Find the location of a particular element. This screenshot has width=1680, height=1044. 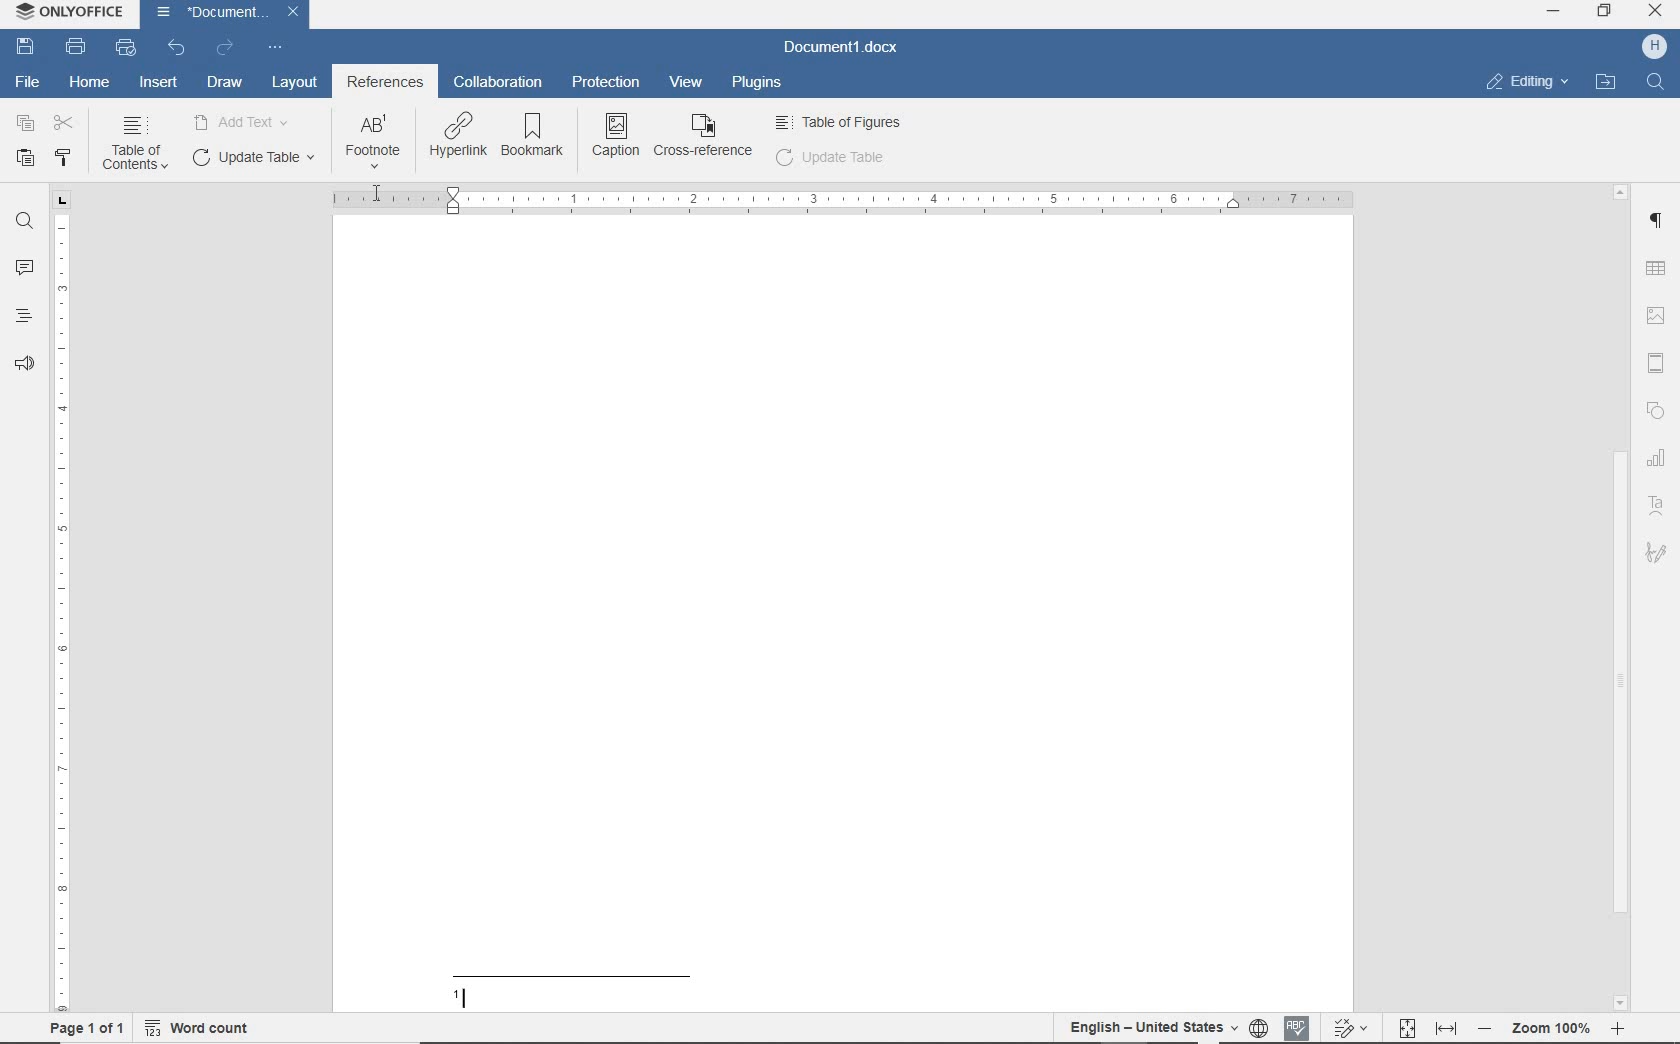

ruler is located at coordinates (63, 604).